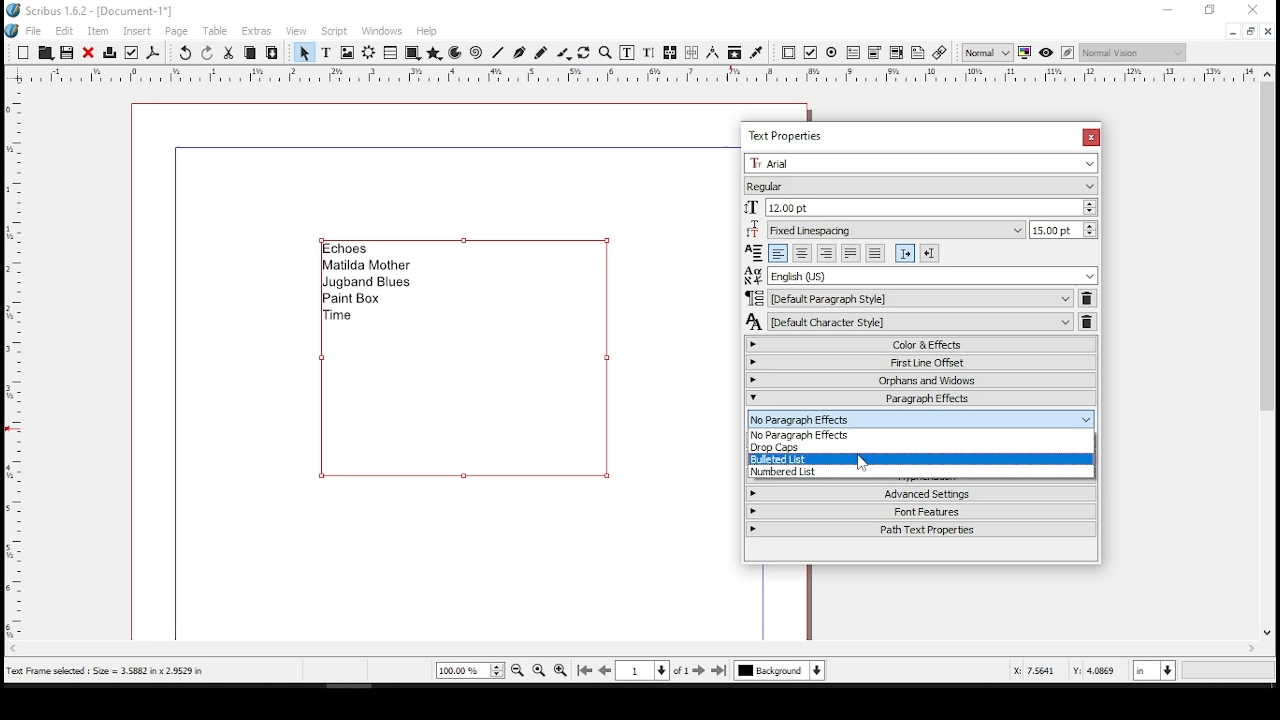  What do you see at coordinates (874, 253) in the screenshot?
I see `align text forced justified` at bounding box center [874, 253].